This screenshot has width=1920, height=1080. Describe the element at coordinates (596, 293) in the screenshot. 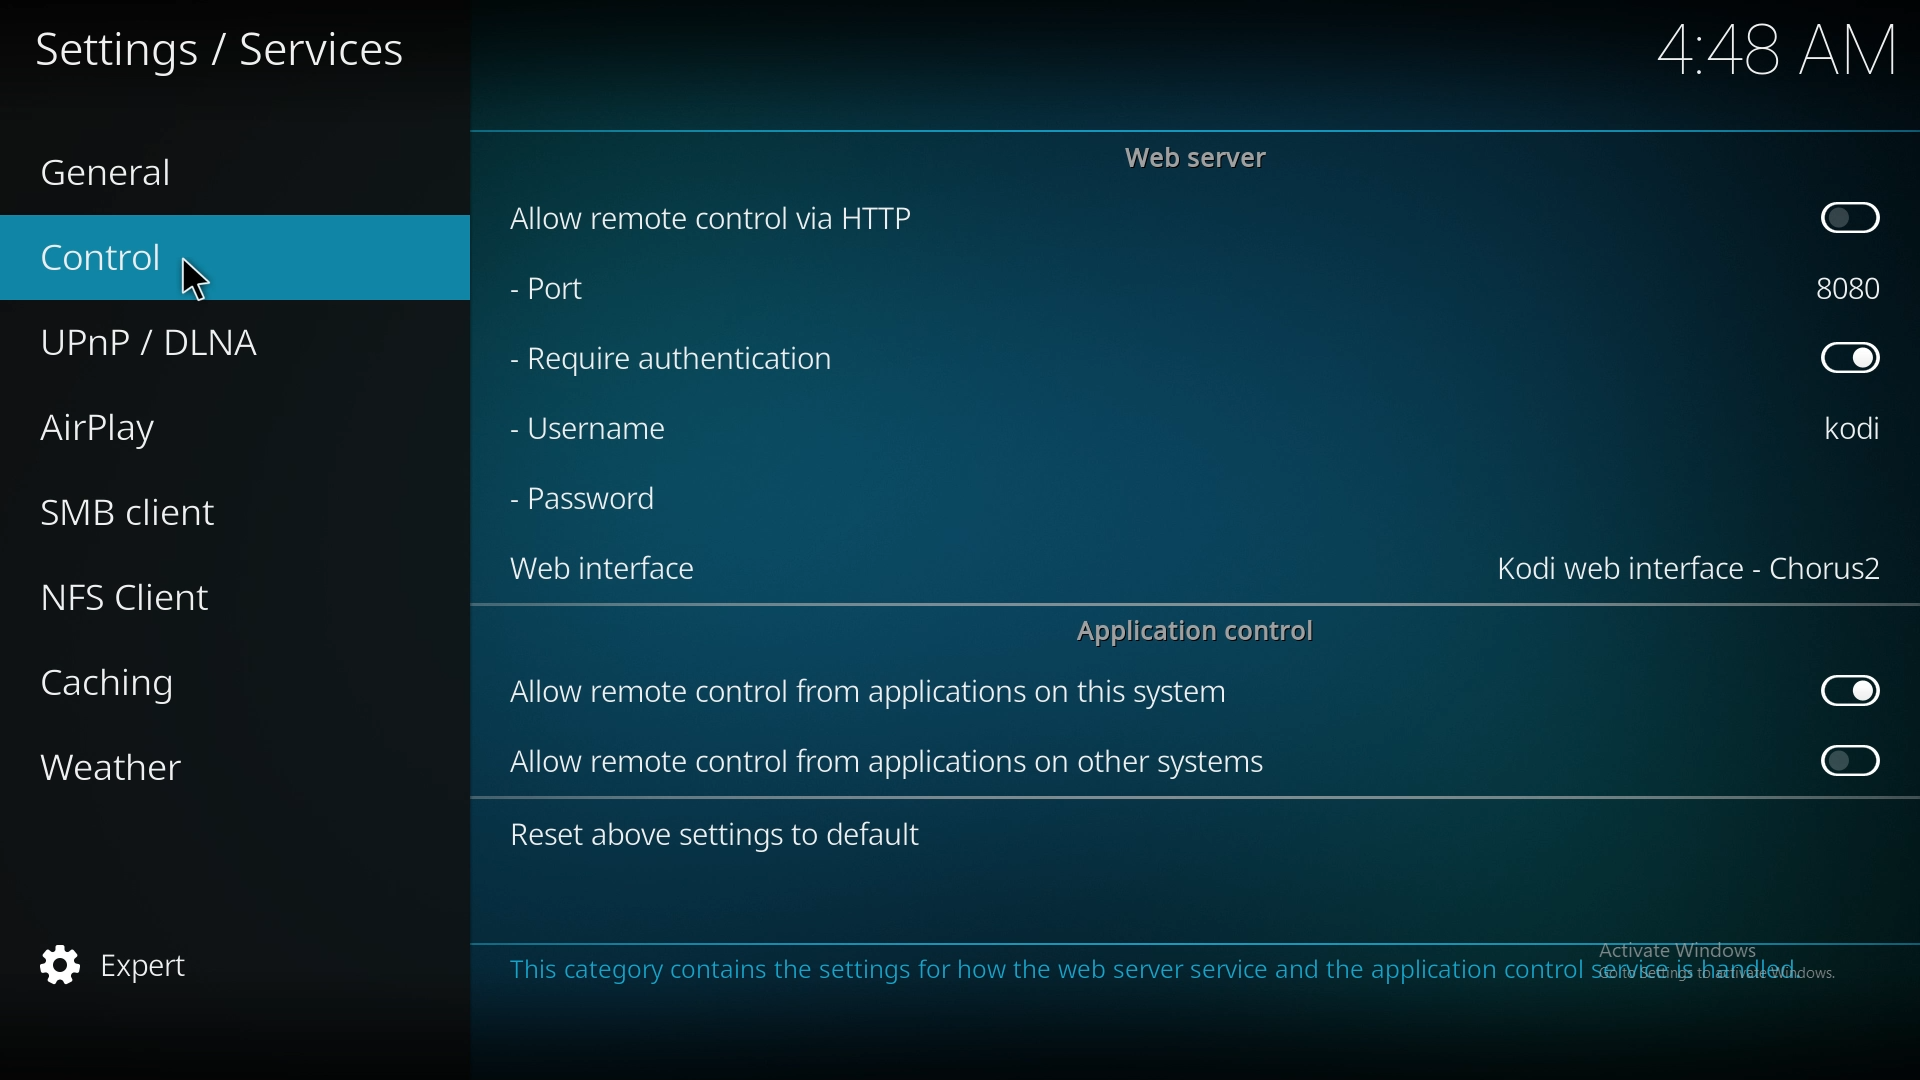

I see `port` at that location.